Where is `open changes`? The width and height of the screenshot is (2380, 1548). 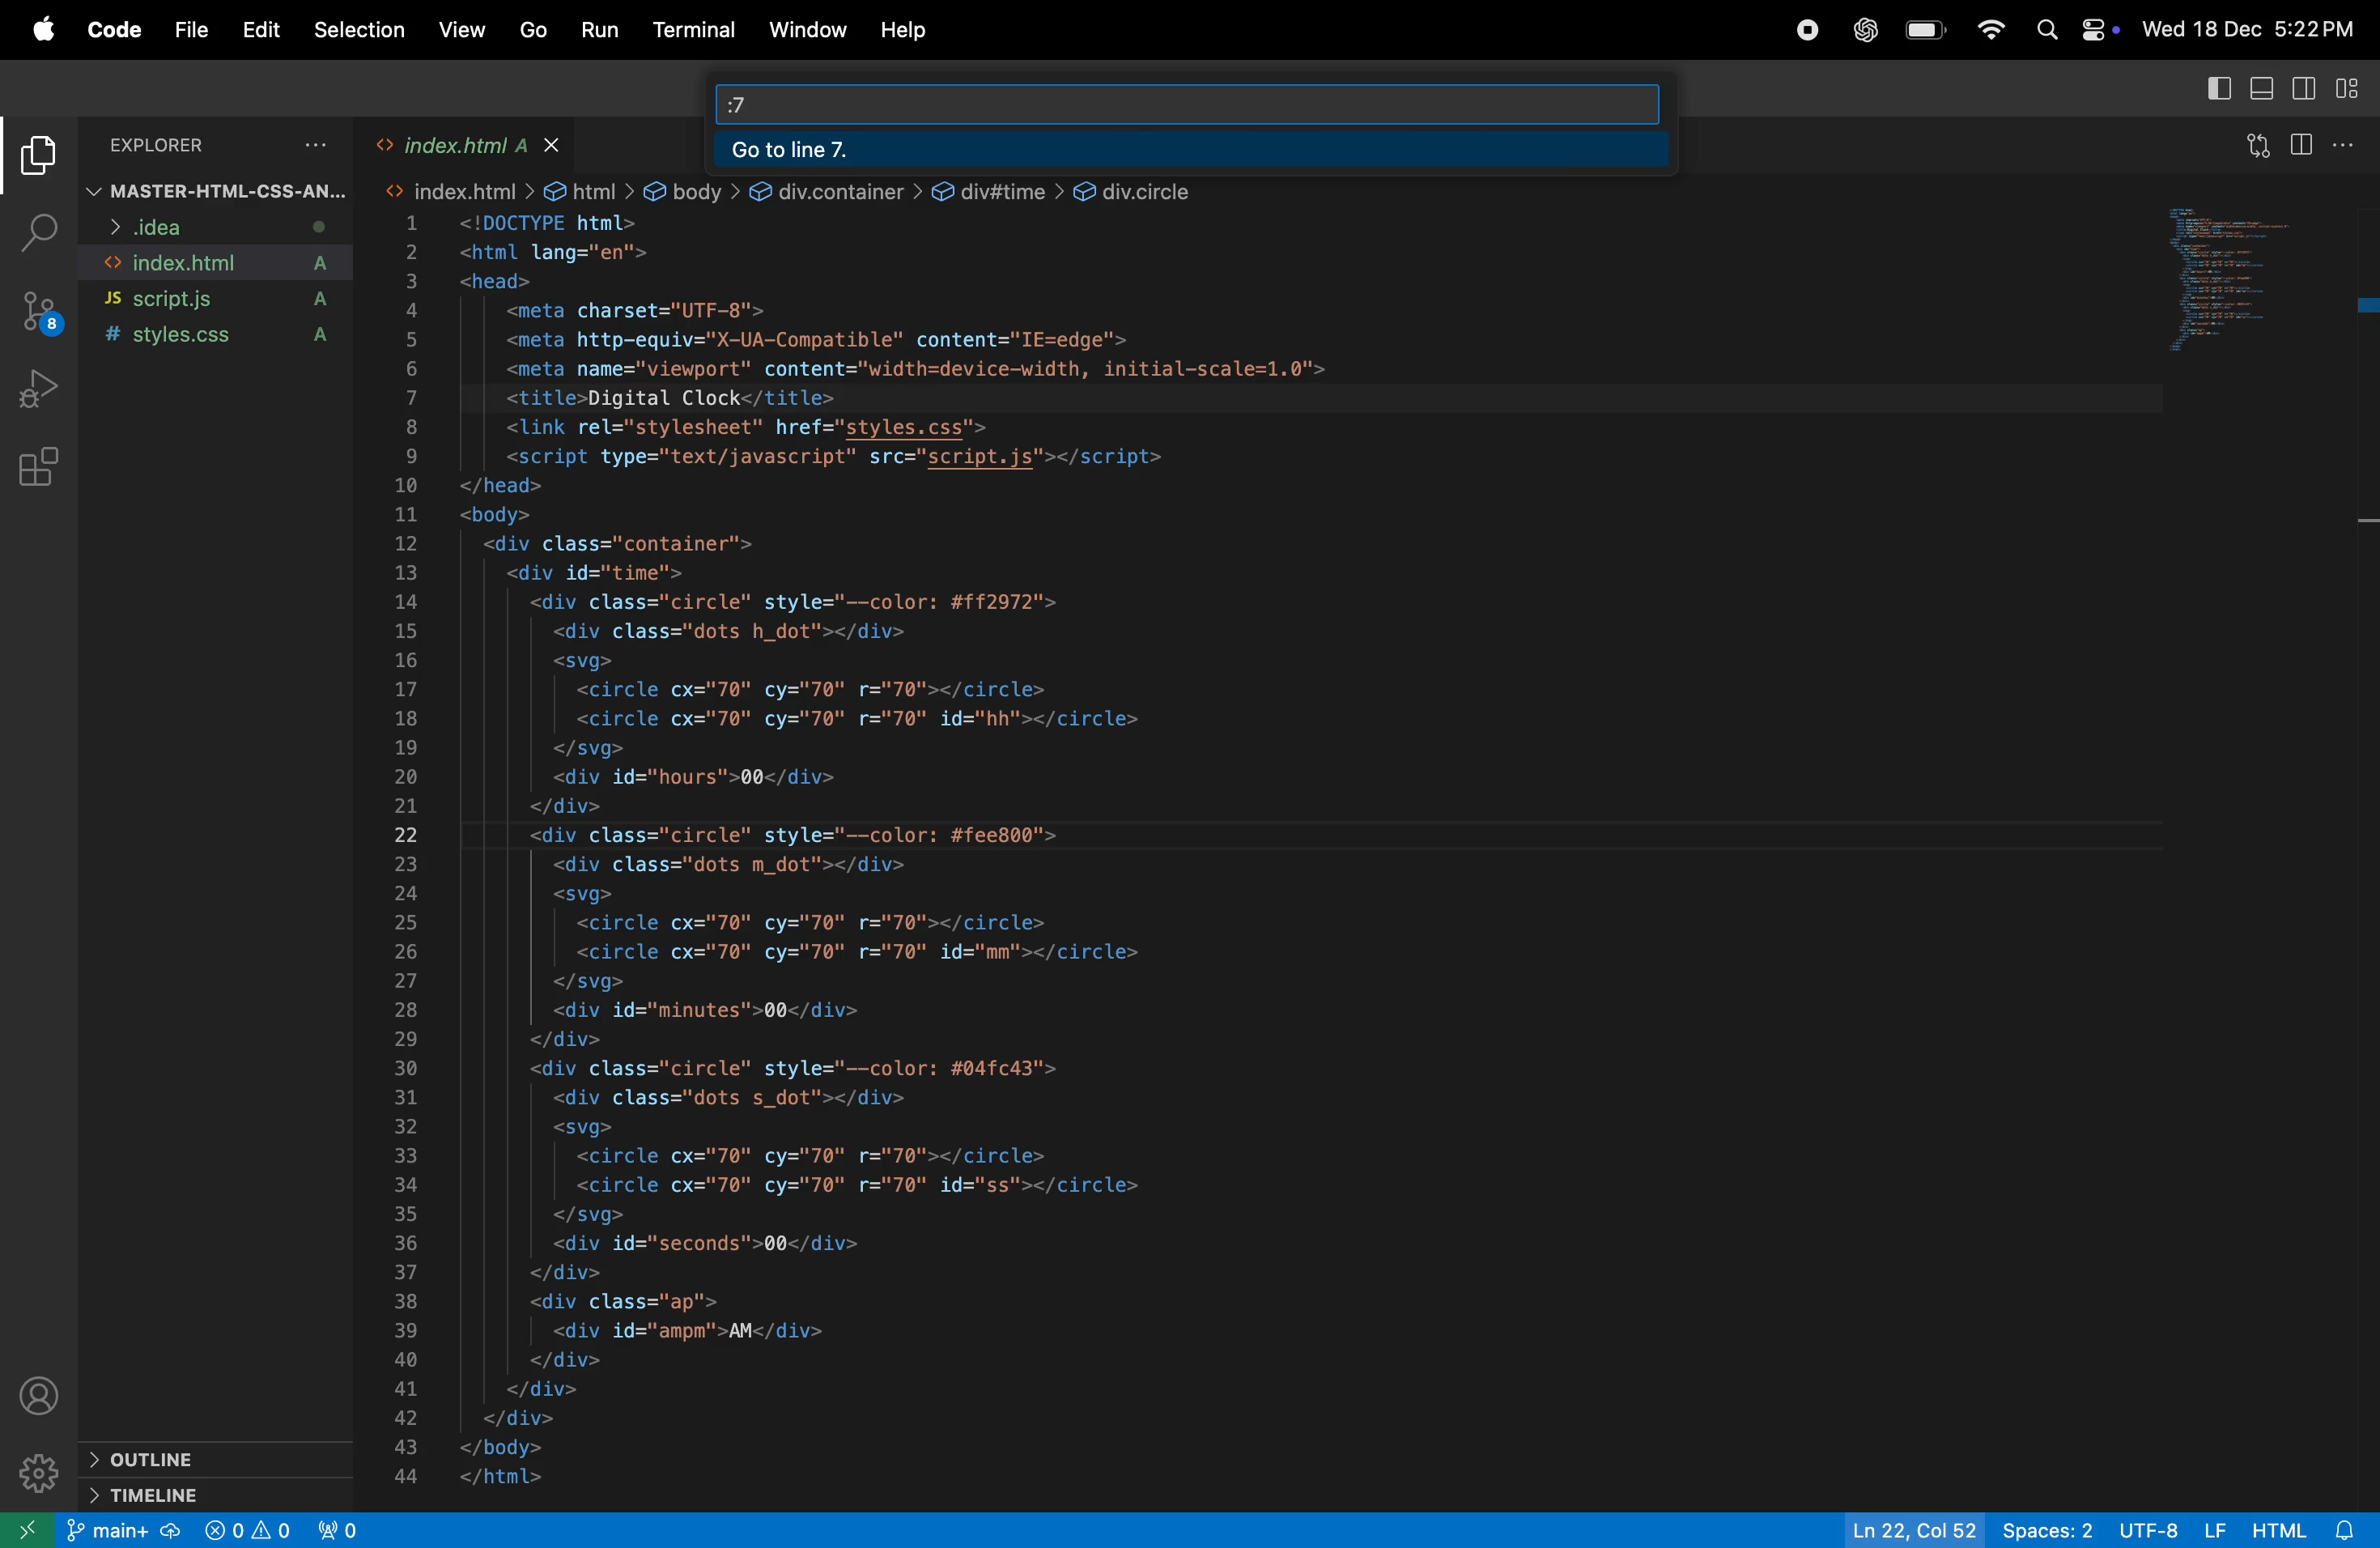
open changes is located at coordinates (2253, 148).